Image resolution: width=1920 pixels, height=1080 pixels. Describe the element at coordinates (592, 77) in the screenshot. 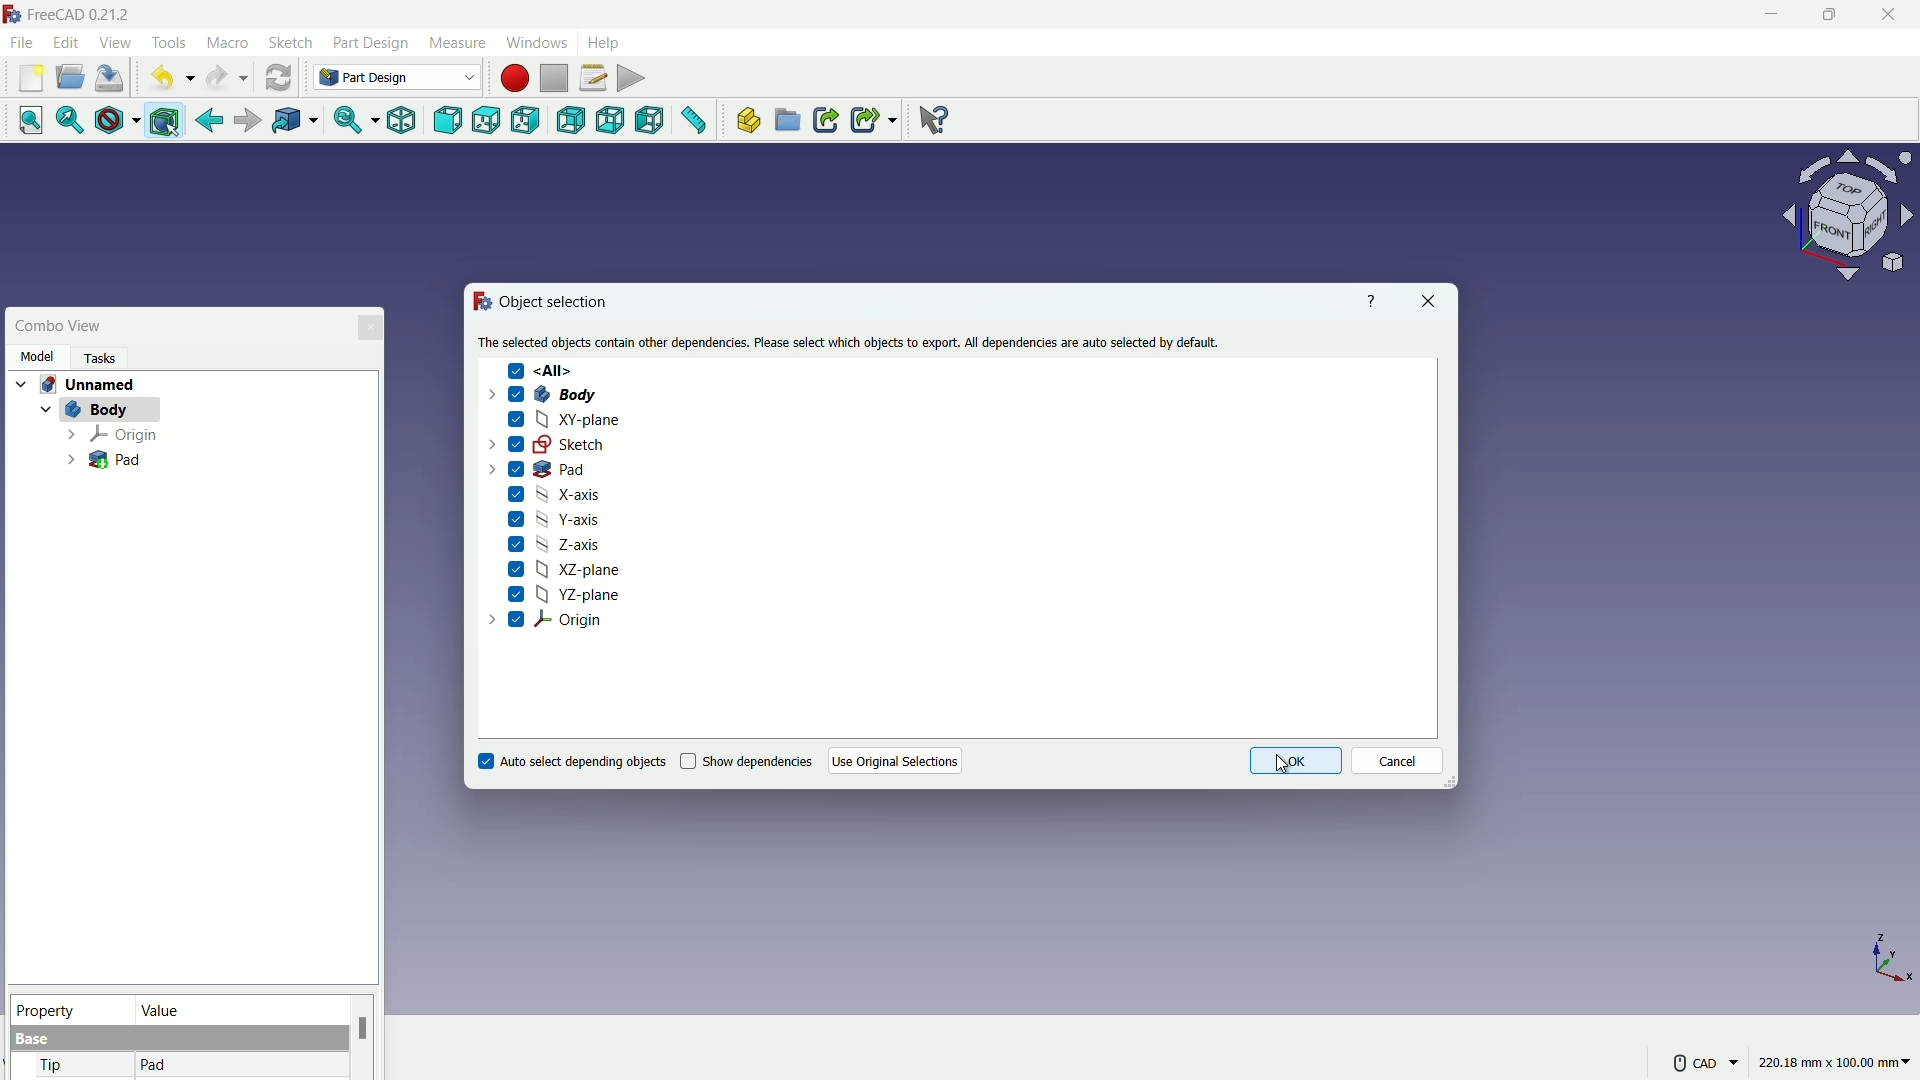

I see `macros` at that location.